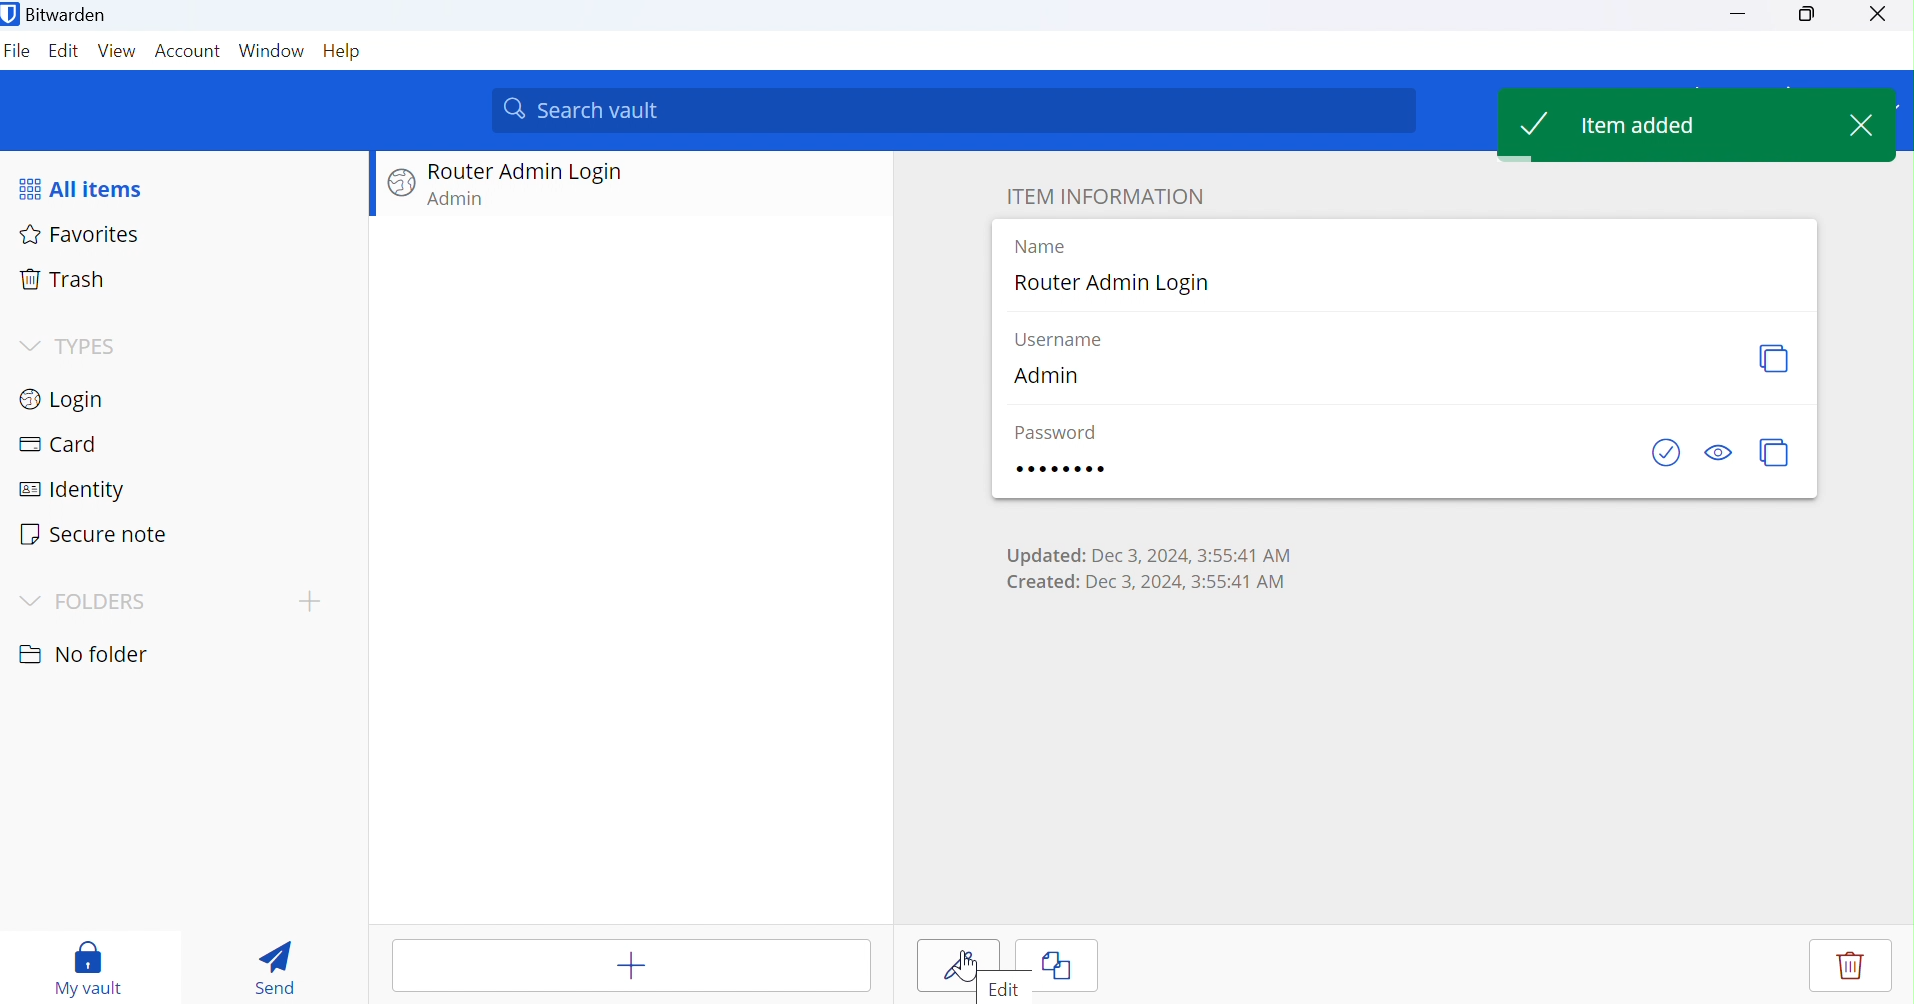 The image size is (1914, 1004). I want to click on Created: Dec 3, 2024, 3:55:41 AM, so click(1149, 584).